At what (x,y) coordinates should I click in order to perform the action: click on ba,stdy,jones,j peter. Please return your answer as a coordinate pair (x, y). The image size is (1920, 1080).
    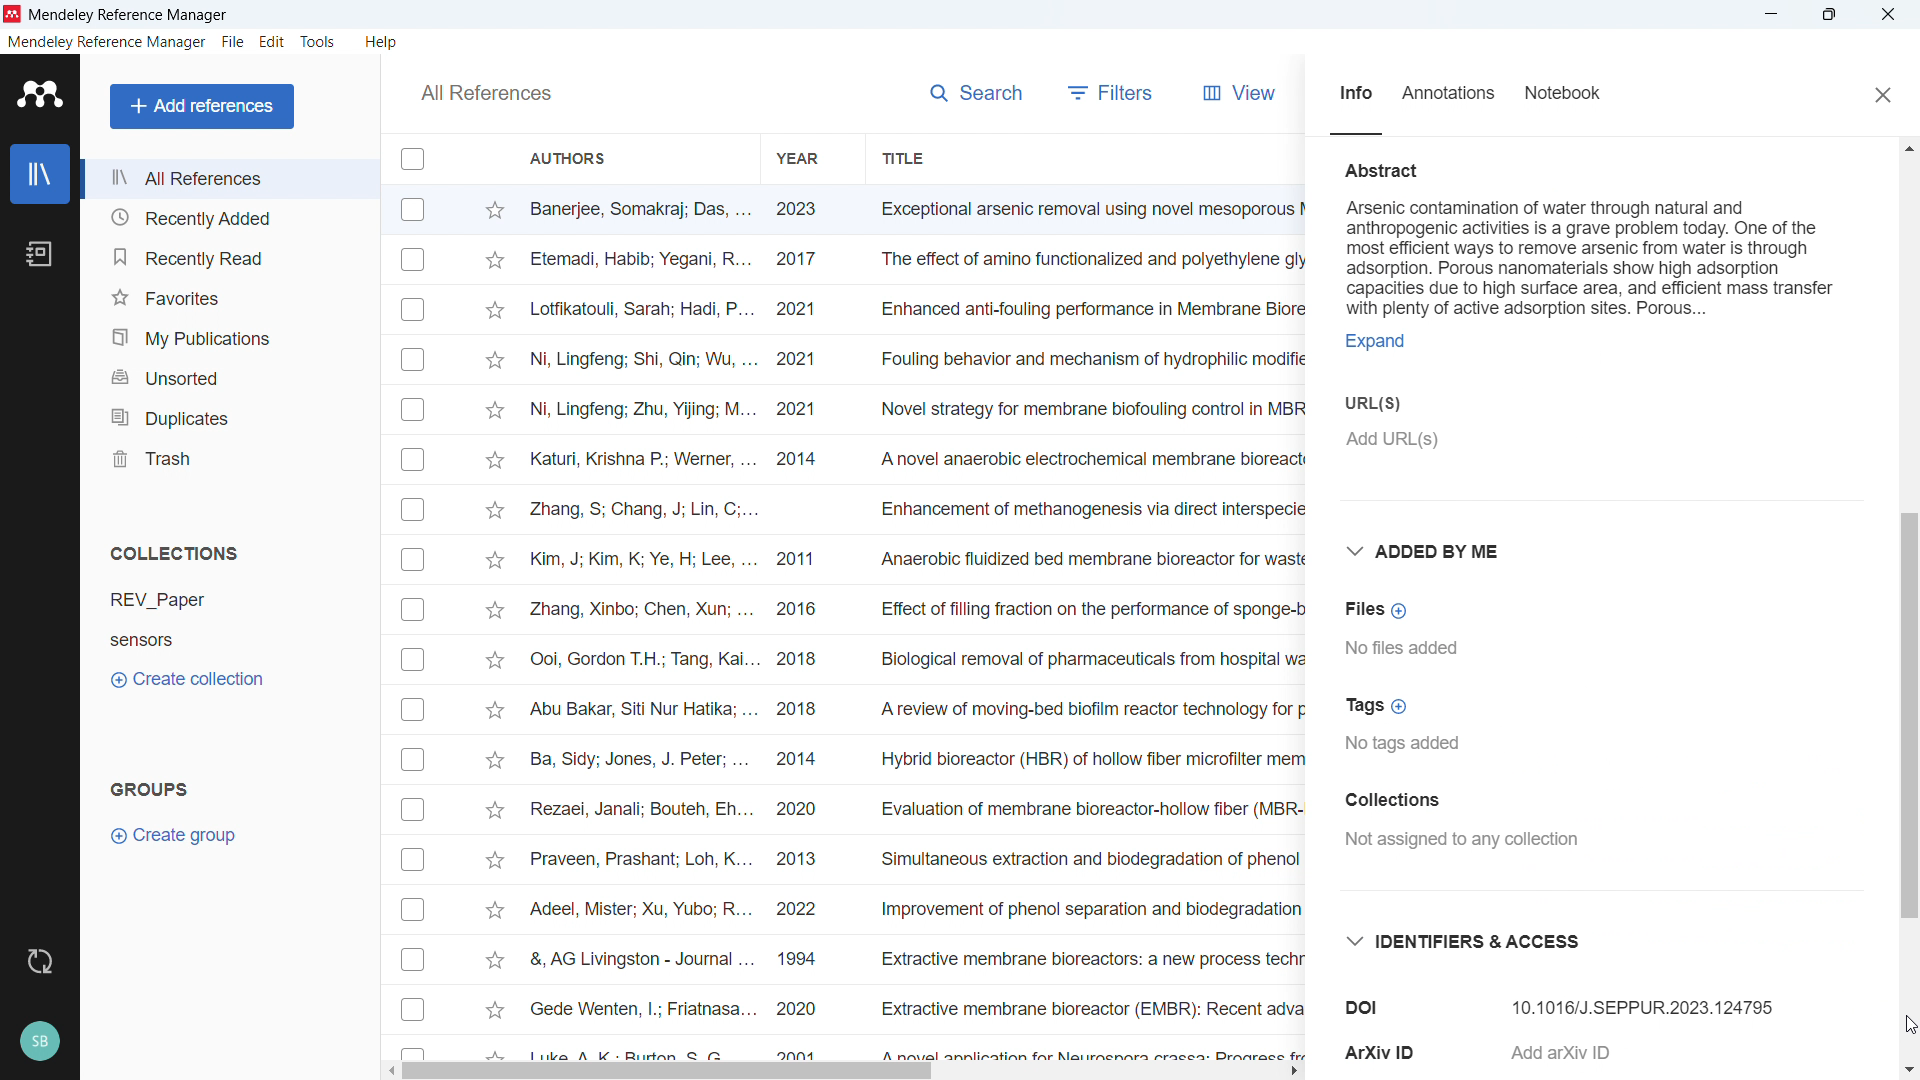
    Looking at the image, I should click on (634, 762).